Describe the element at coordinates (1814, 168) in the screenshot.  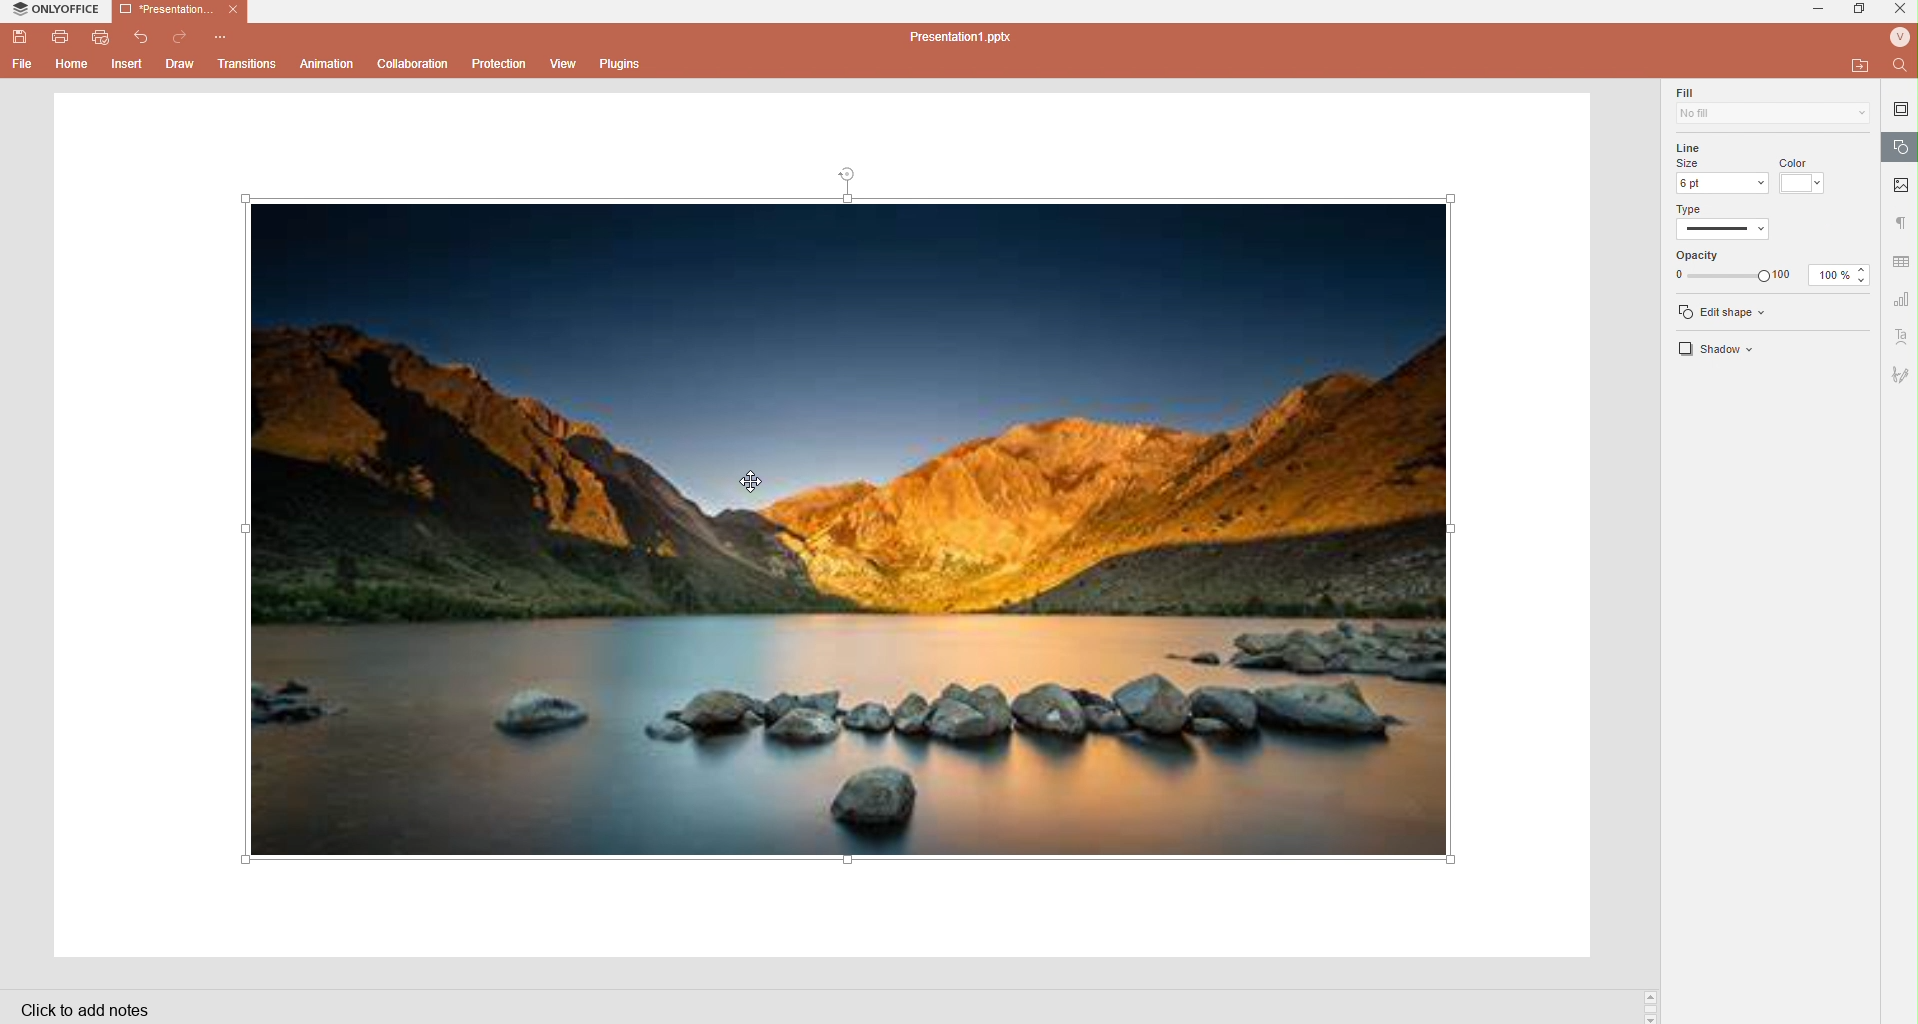
I see `Line color` at that location.